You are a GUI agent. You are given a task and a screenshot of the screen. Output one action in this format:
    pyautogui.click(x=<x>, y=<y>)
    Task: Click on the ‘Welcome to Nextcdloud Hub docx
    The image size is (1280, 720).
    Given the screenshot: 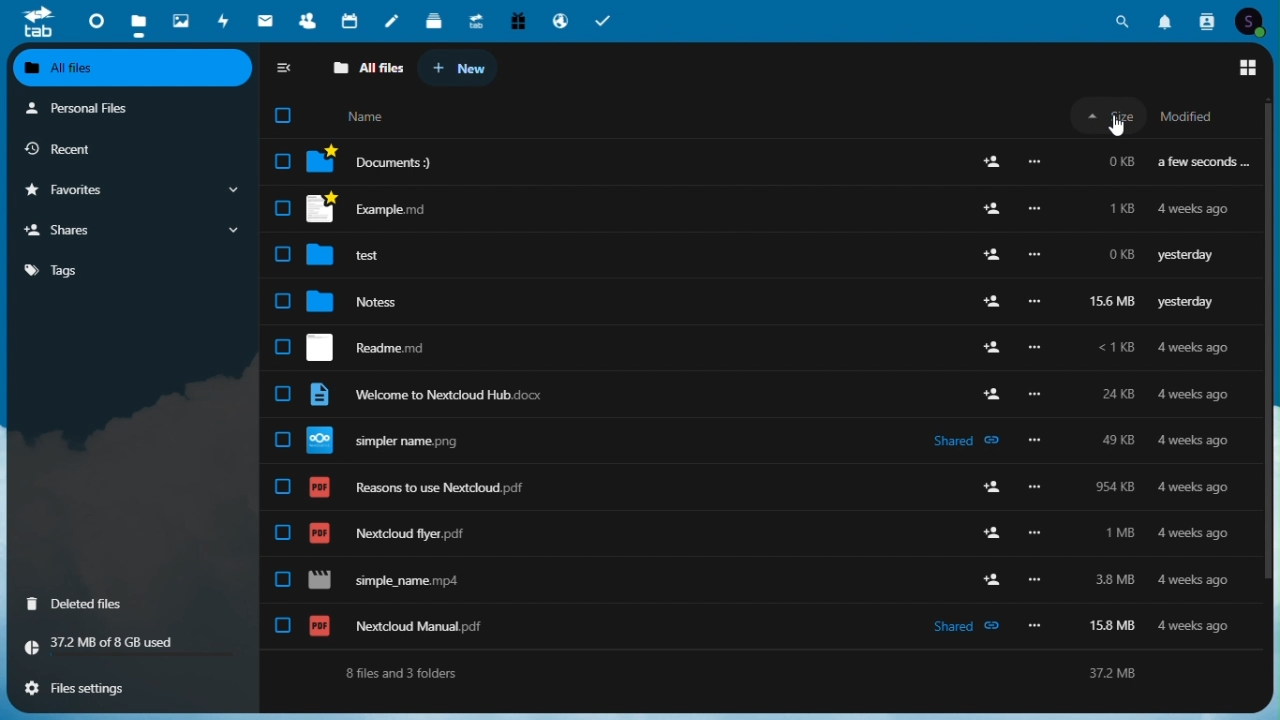 What is the action you would take?
    pyautogui.click(x=754, y=396)
    